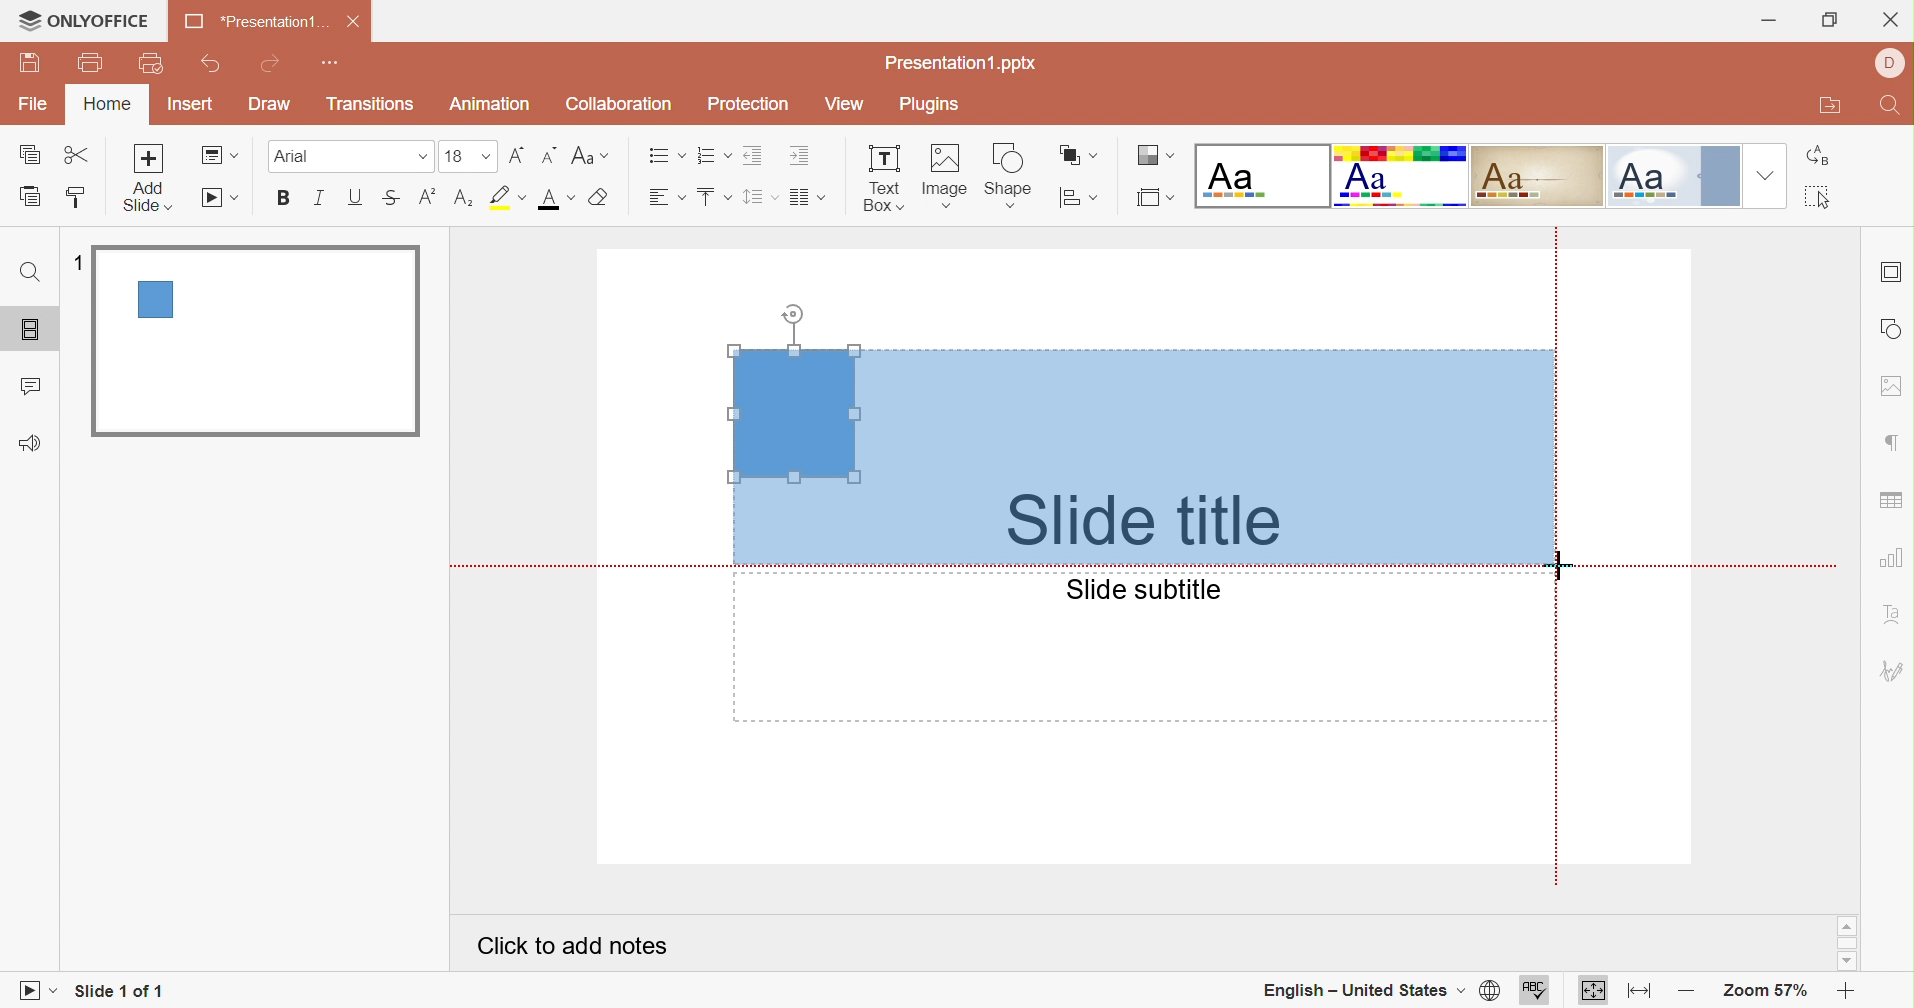 The width and height of the screenshot is (1914, 1008). What do you see at coordinates (84, 18) in the screenshot?
I see `ONLYOFFICE` at bounding box center [84, 18].